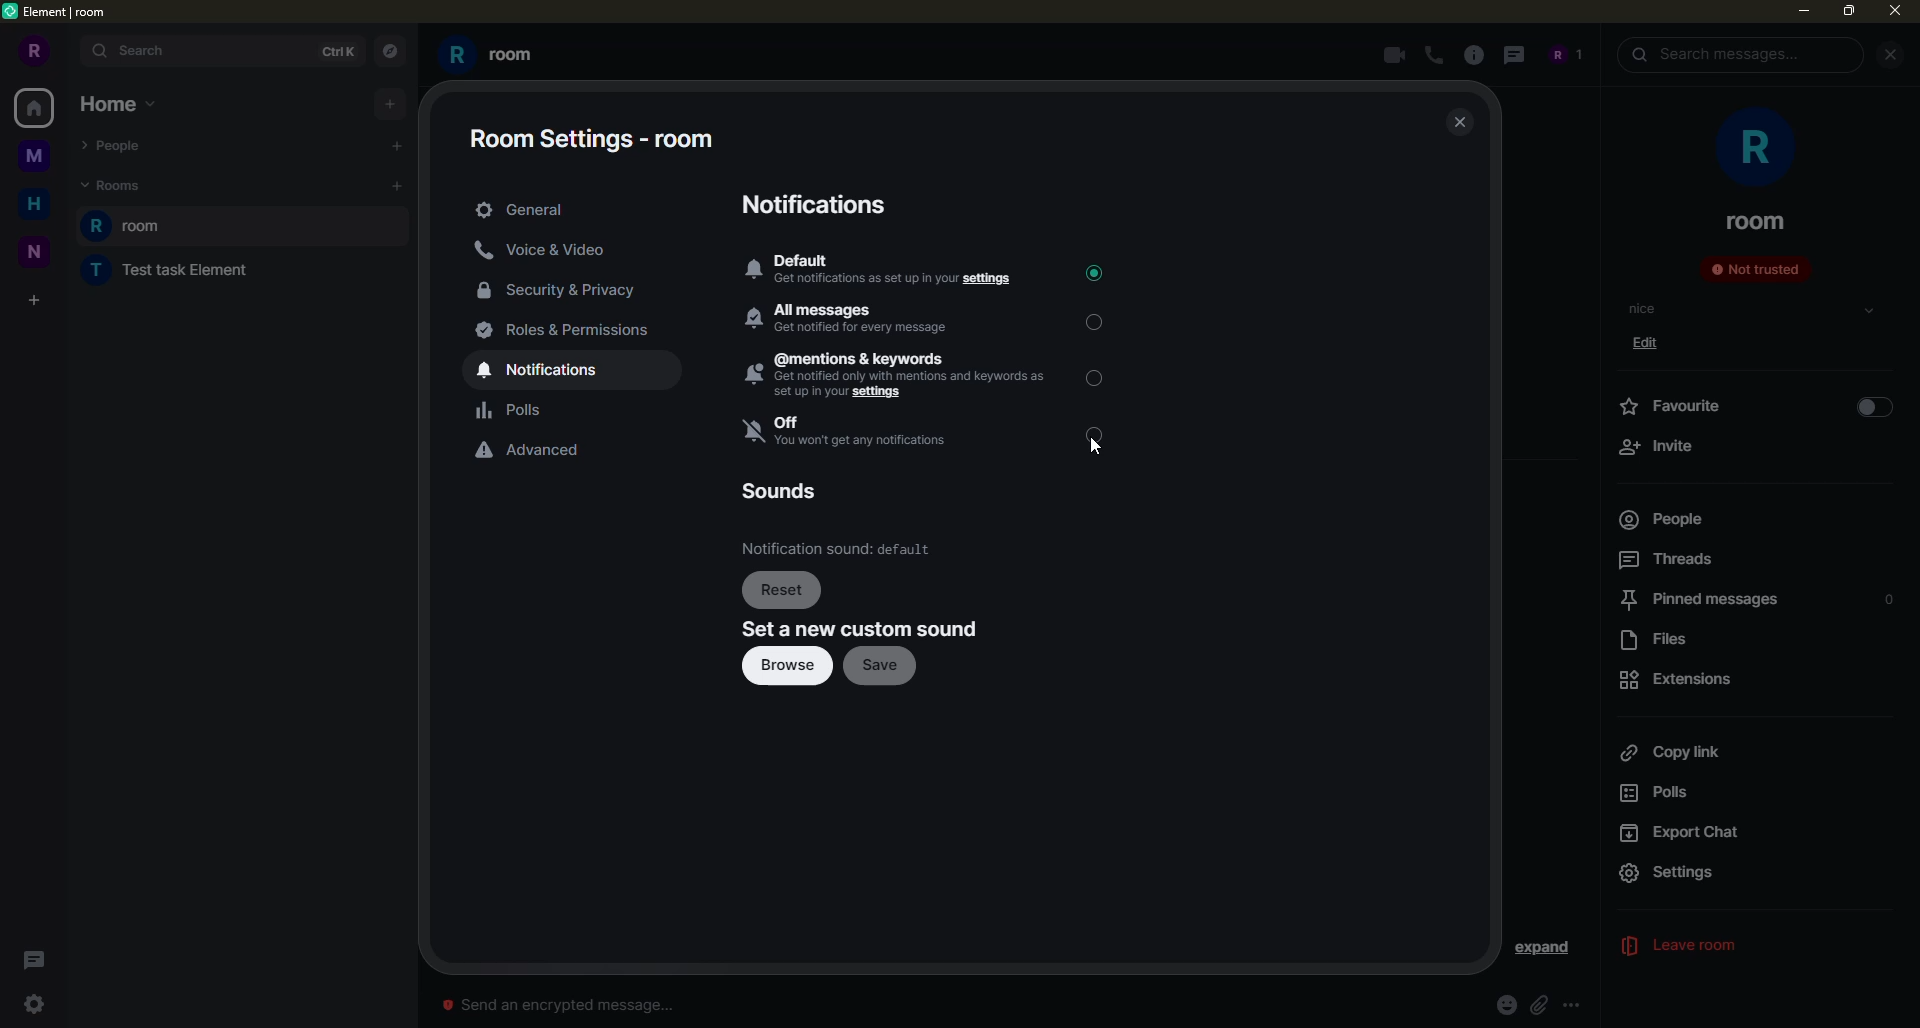 The image size is (1920, 1028). I want to click on reset, so click(784, 590).